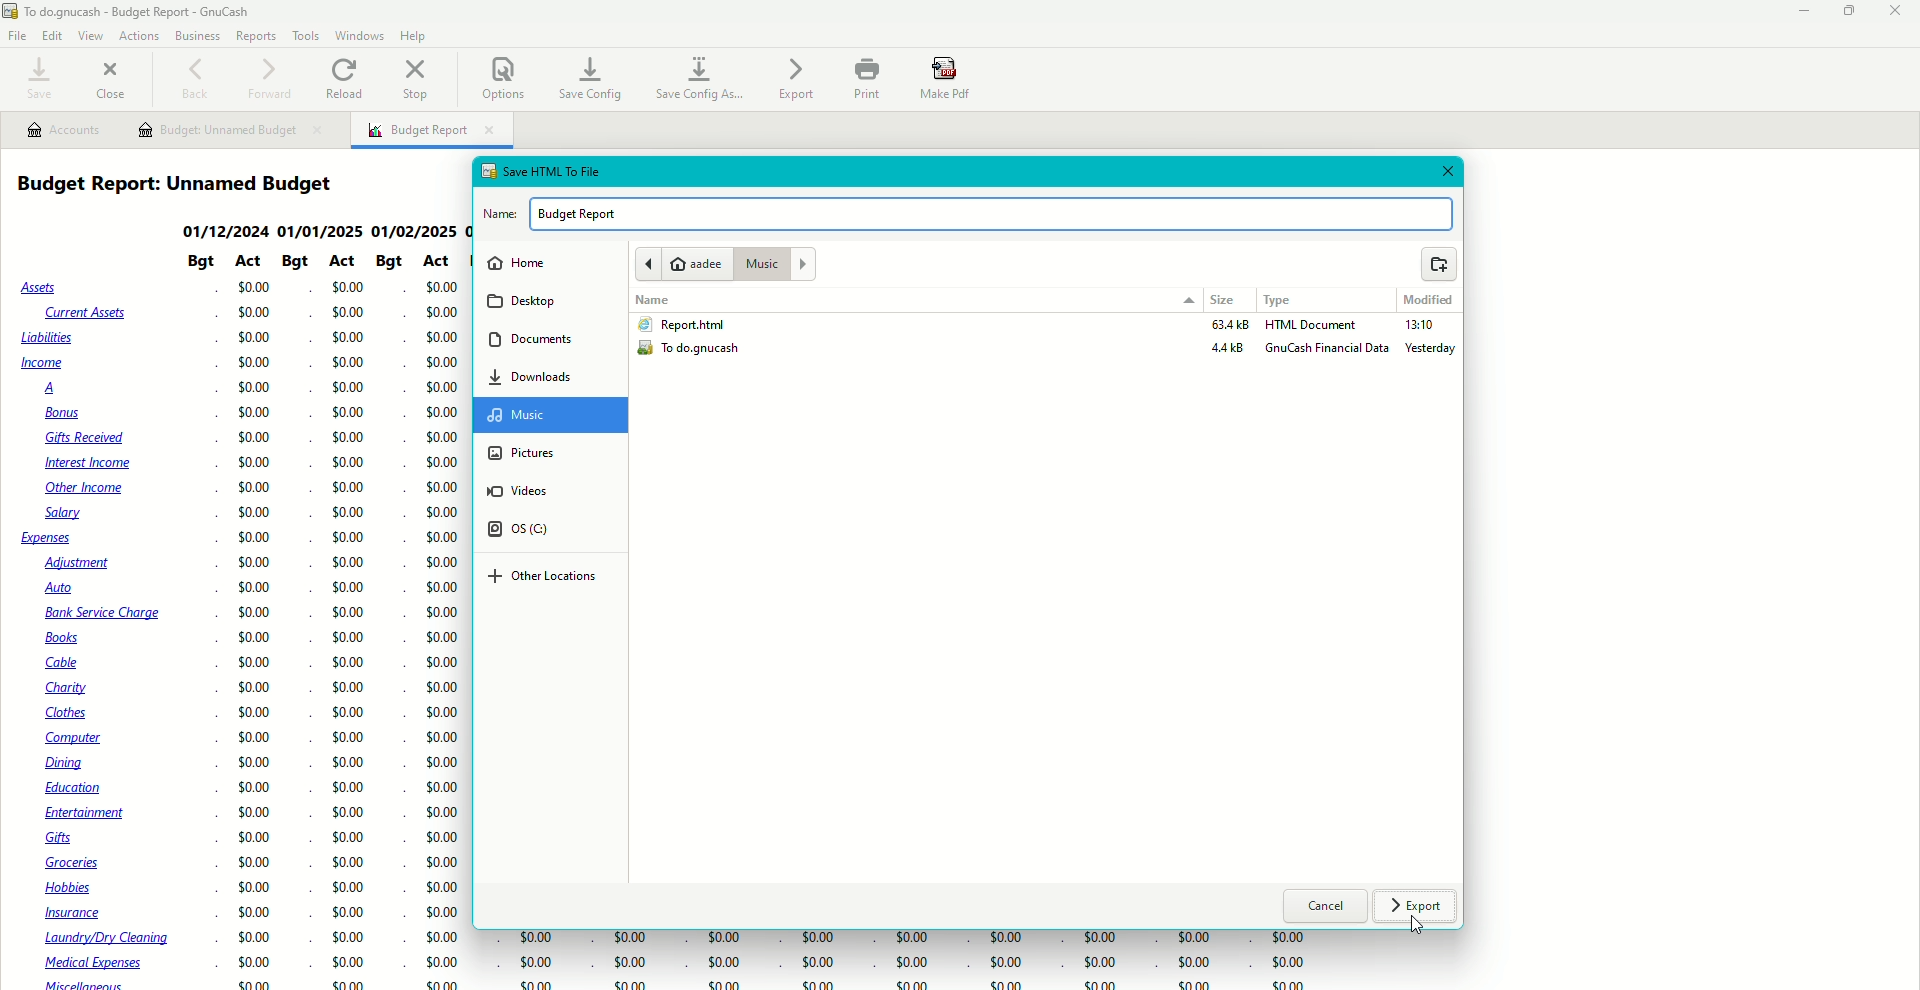 This screenshot has height=990, width=1920. I want to click on Make PDF, so click(948, 79).